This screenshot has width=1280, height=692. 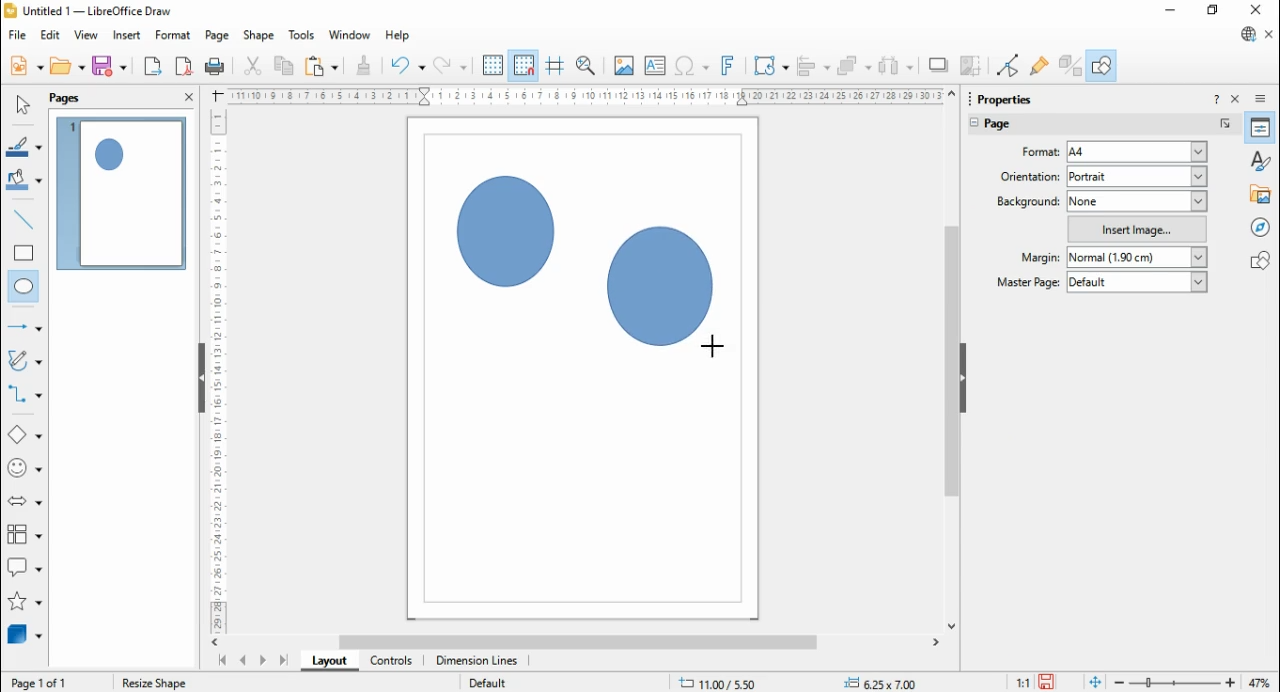 I want to click on select, so click(x=22, y=104).